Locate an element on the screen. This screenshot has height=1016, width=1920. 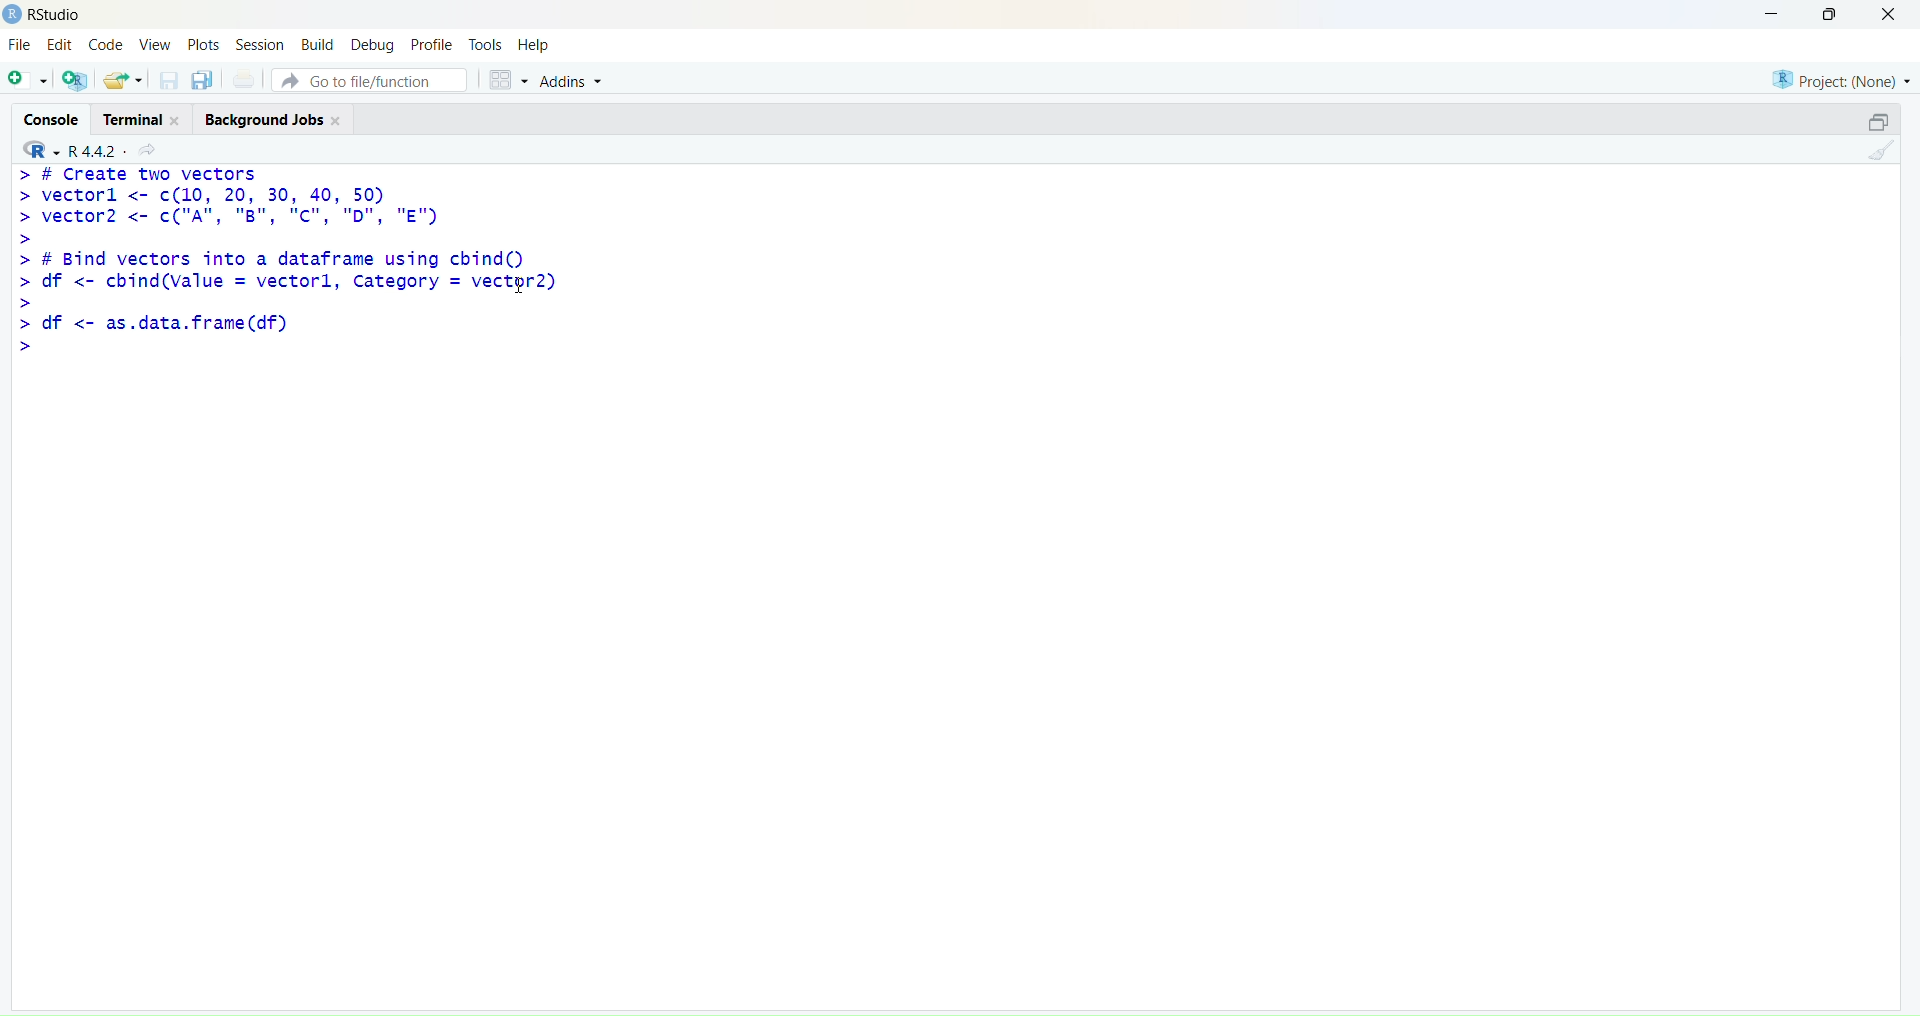
Background Jobs is located at coordinates (272, 119).